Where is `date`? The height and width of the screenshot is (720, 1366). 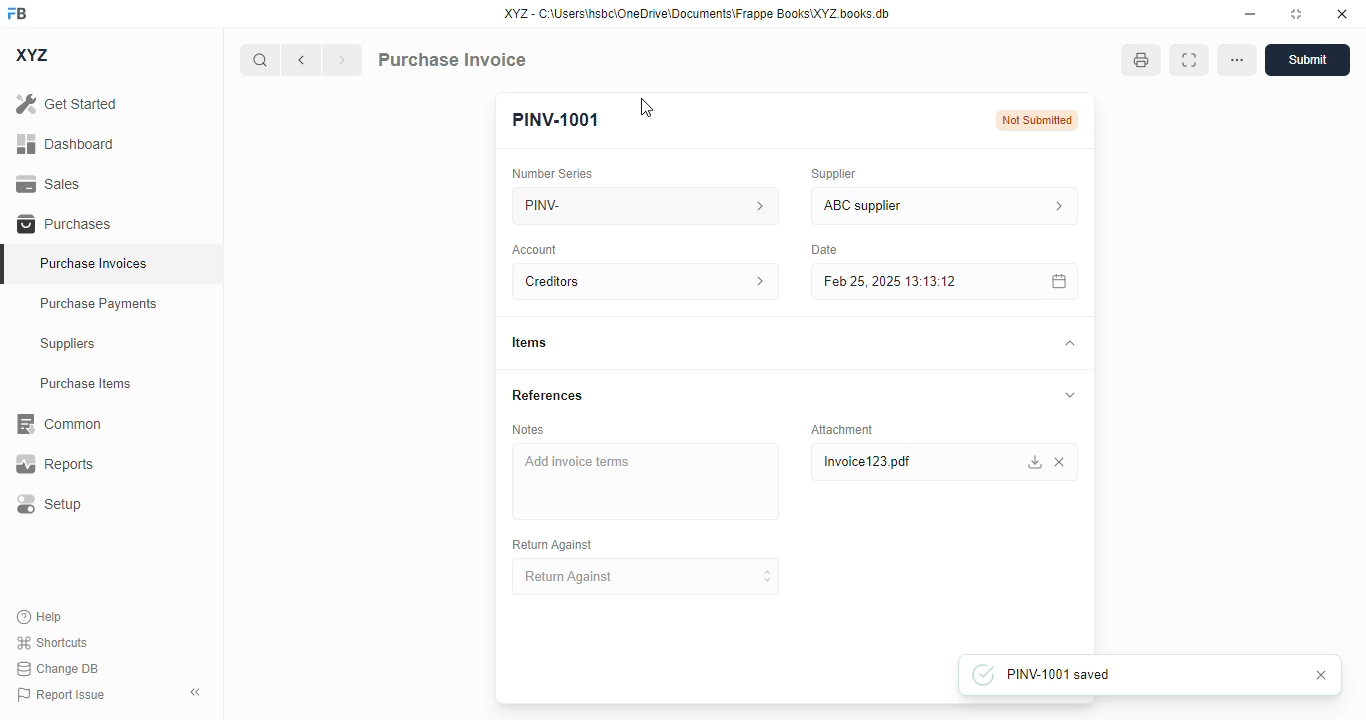
date is located at coordinates (820, 249).